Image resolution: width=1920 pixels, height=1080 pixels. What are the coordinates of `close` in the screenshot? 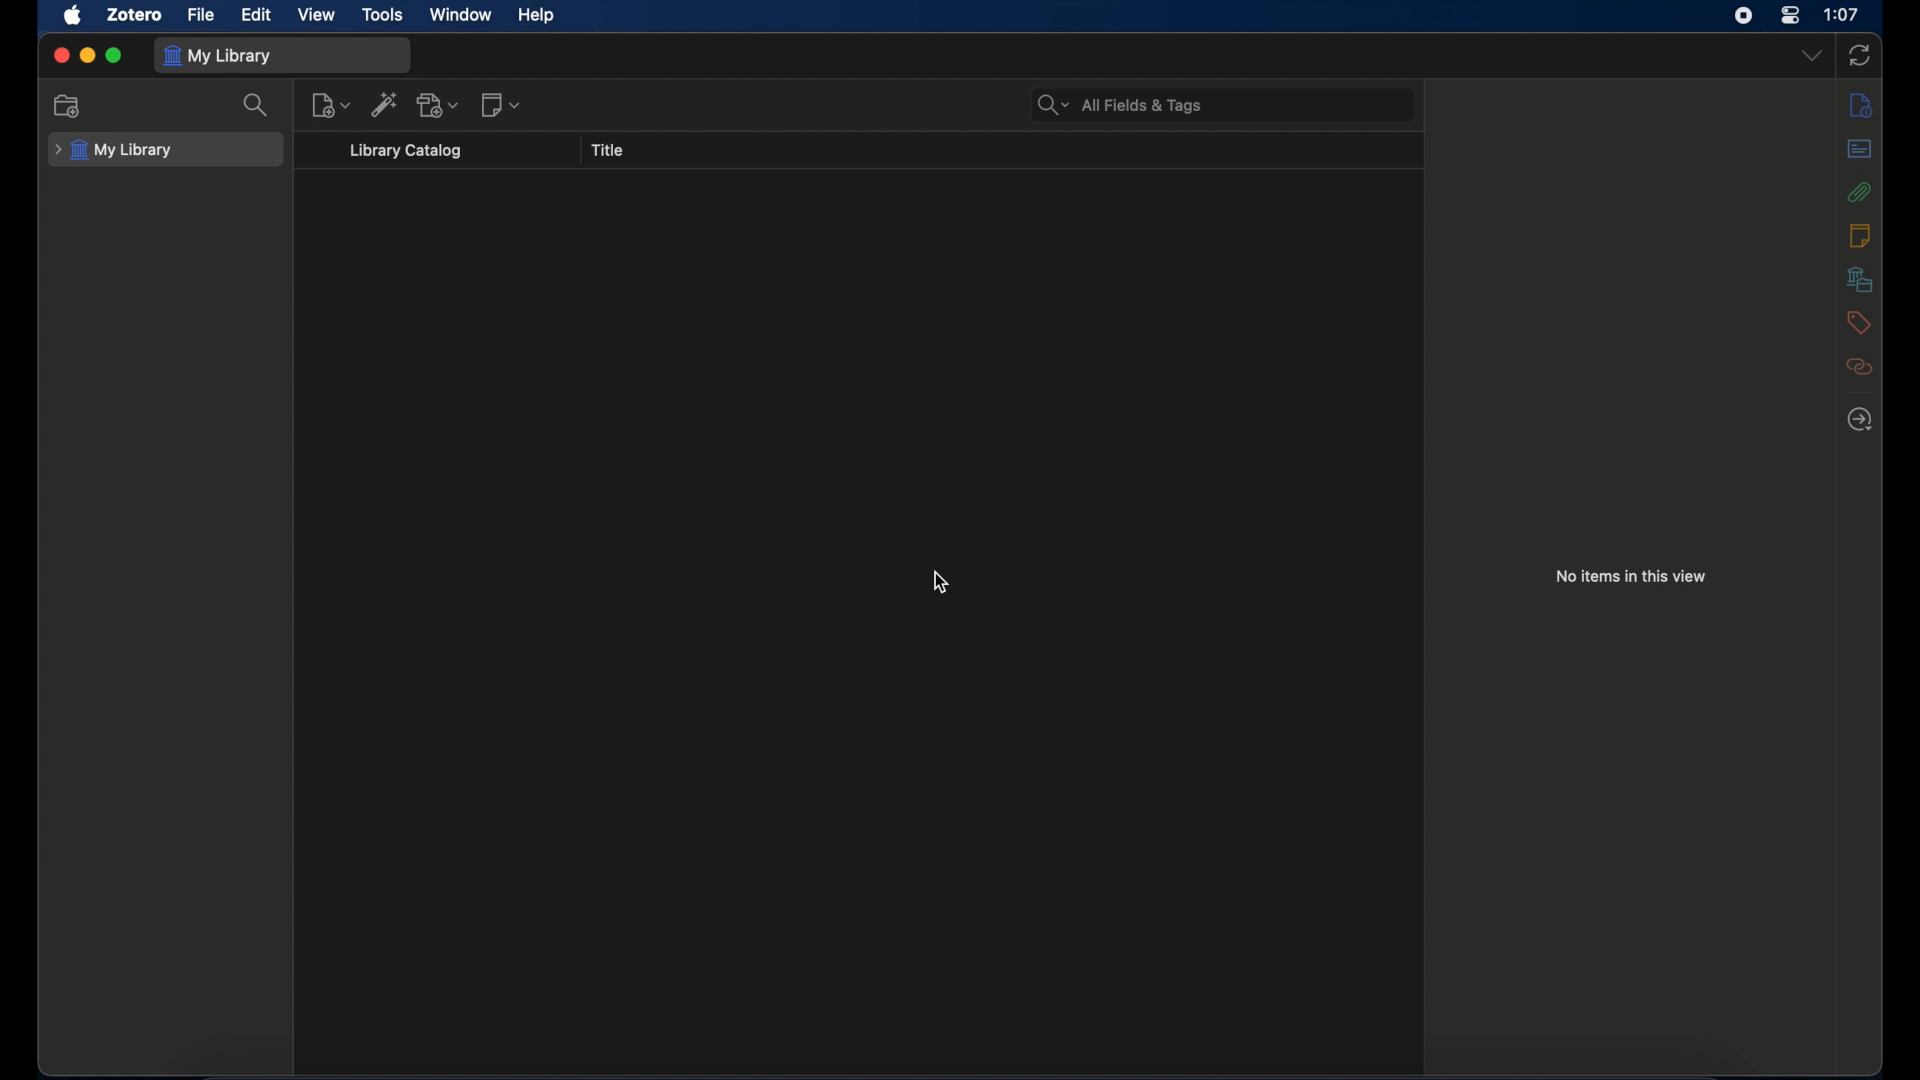 It's located at (61, 56).